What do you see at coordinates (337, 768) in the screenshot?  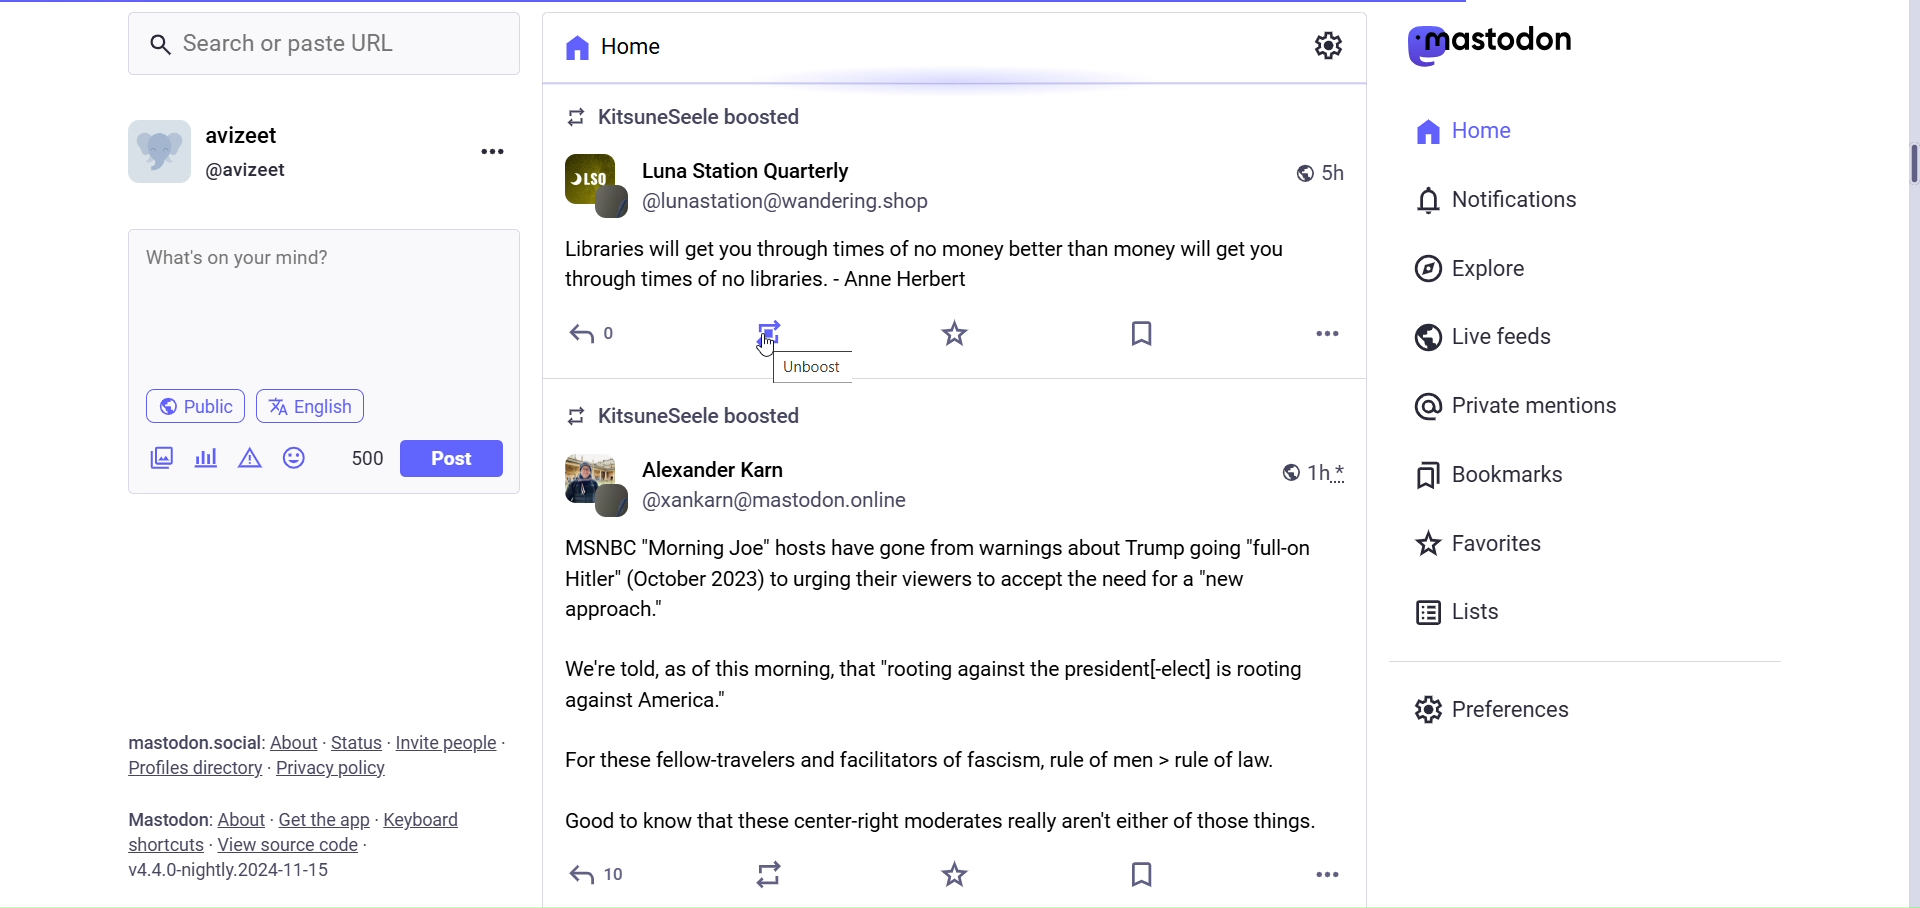 I see `Privacy Policy` at bounding box center [337, 768].